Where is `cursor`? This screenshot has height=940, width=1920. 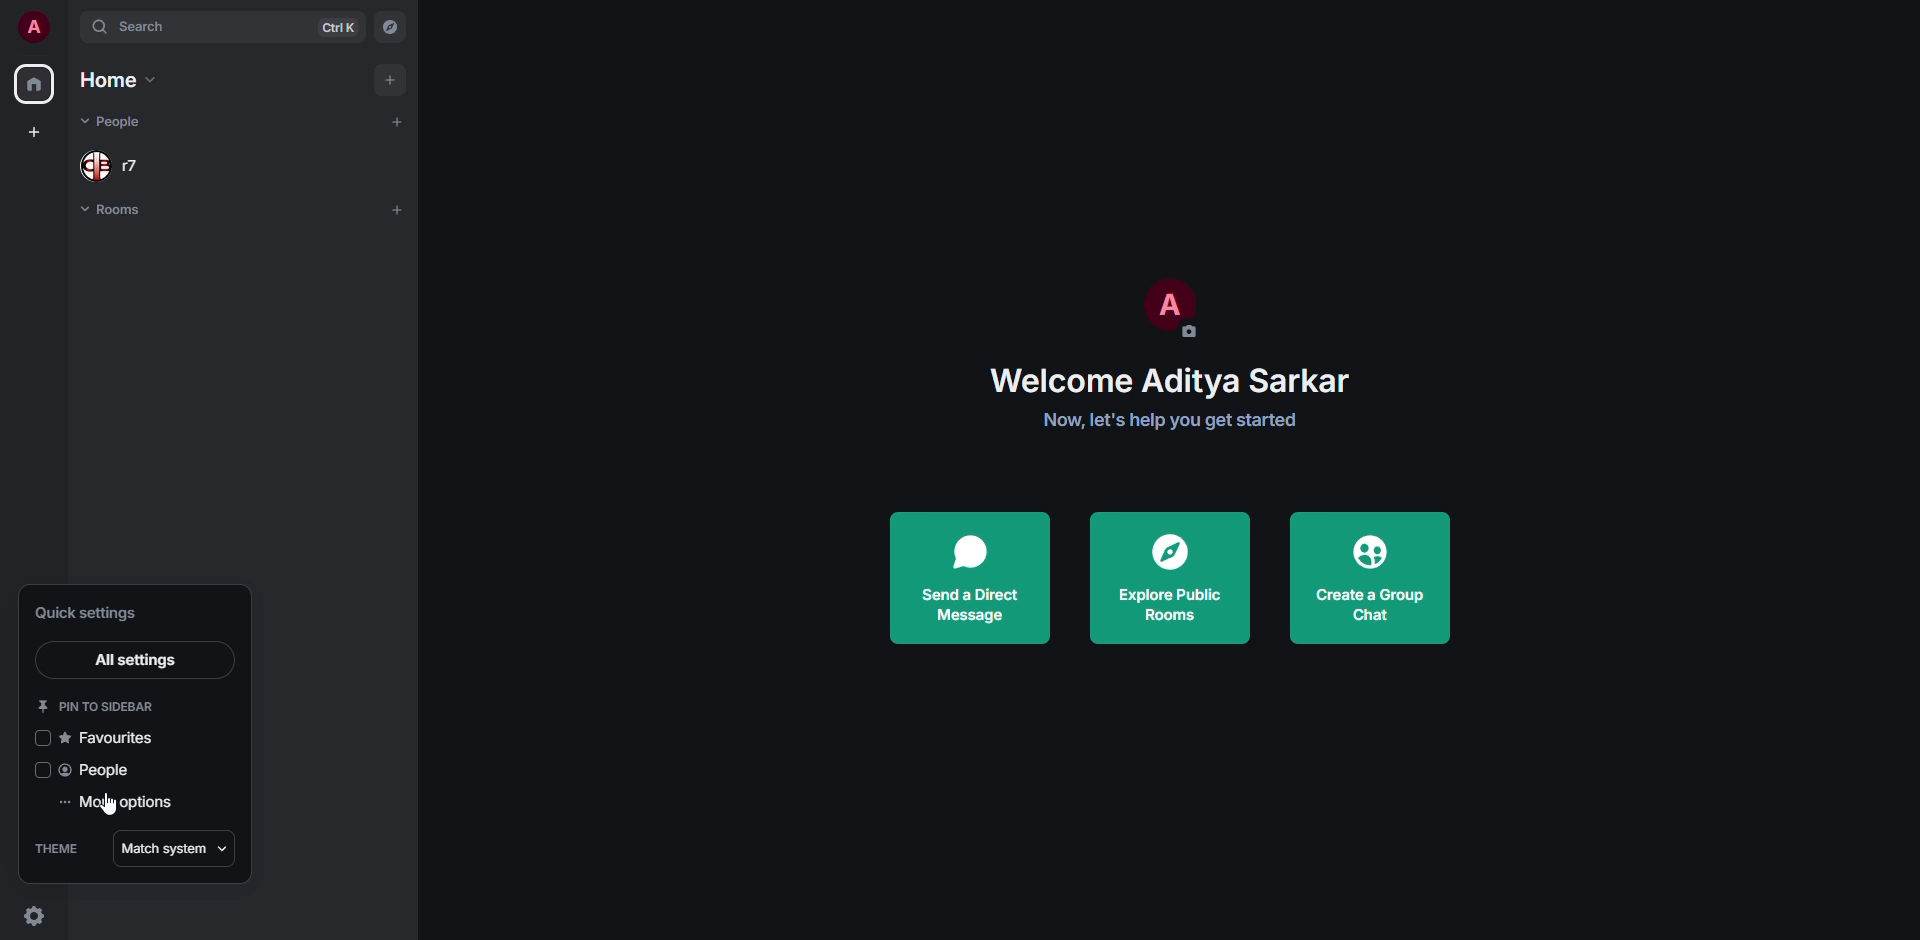 cursor is located at coordinates (111, 805).